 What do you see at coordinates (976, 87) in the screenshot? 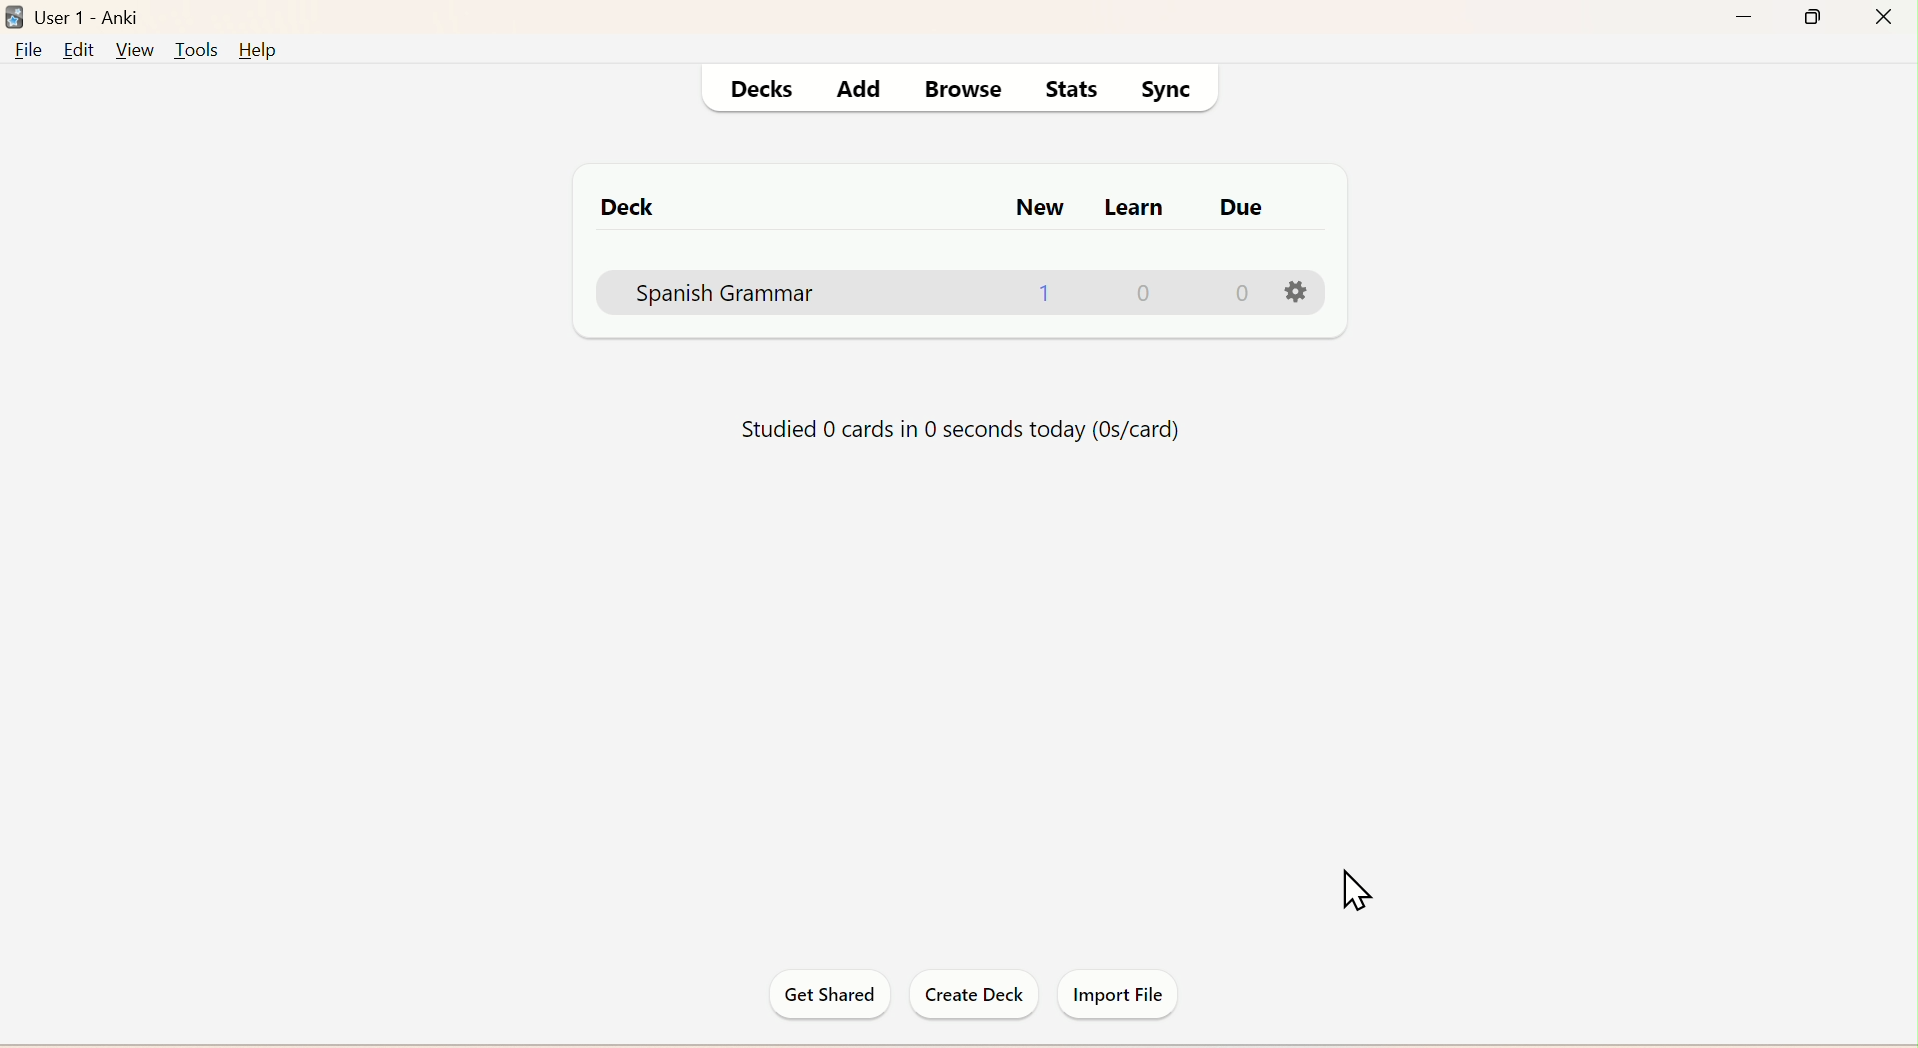
I see `Browse` at bounding box center [976, 87].